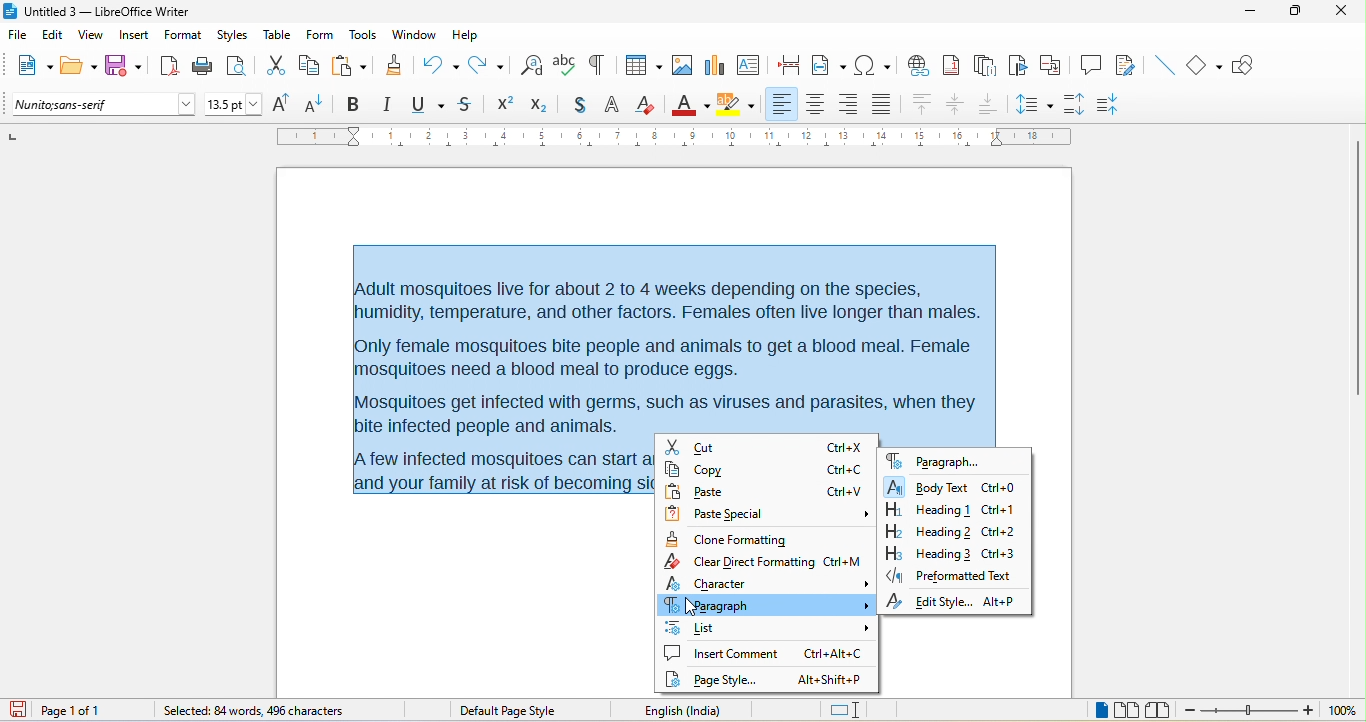 The height and width of the screenshot is (722, 1366). What do you see at coordinates (1001, 601) in the screenshot?
I see `shortcut key` at bounding box center [1001, 601].